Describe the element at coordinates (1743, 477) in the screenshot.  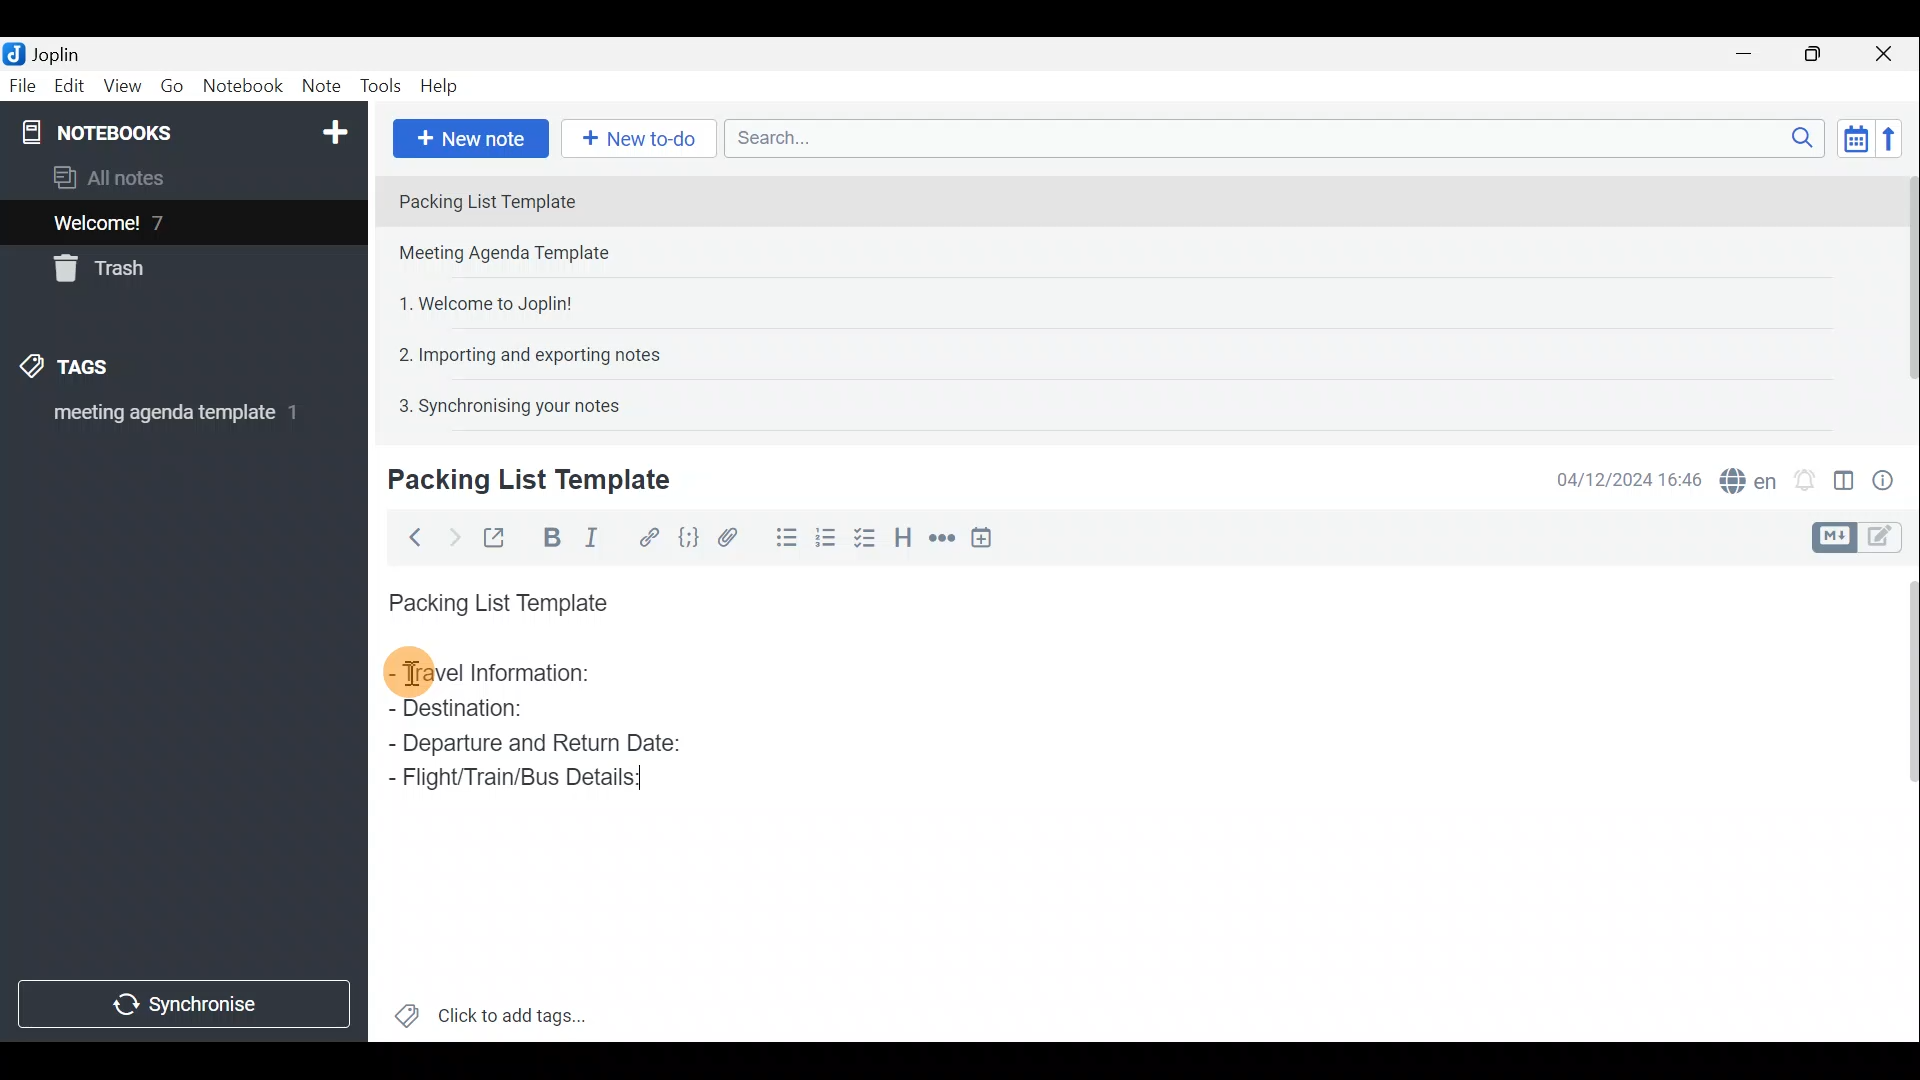
I see `Spell checker` at that location.